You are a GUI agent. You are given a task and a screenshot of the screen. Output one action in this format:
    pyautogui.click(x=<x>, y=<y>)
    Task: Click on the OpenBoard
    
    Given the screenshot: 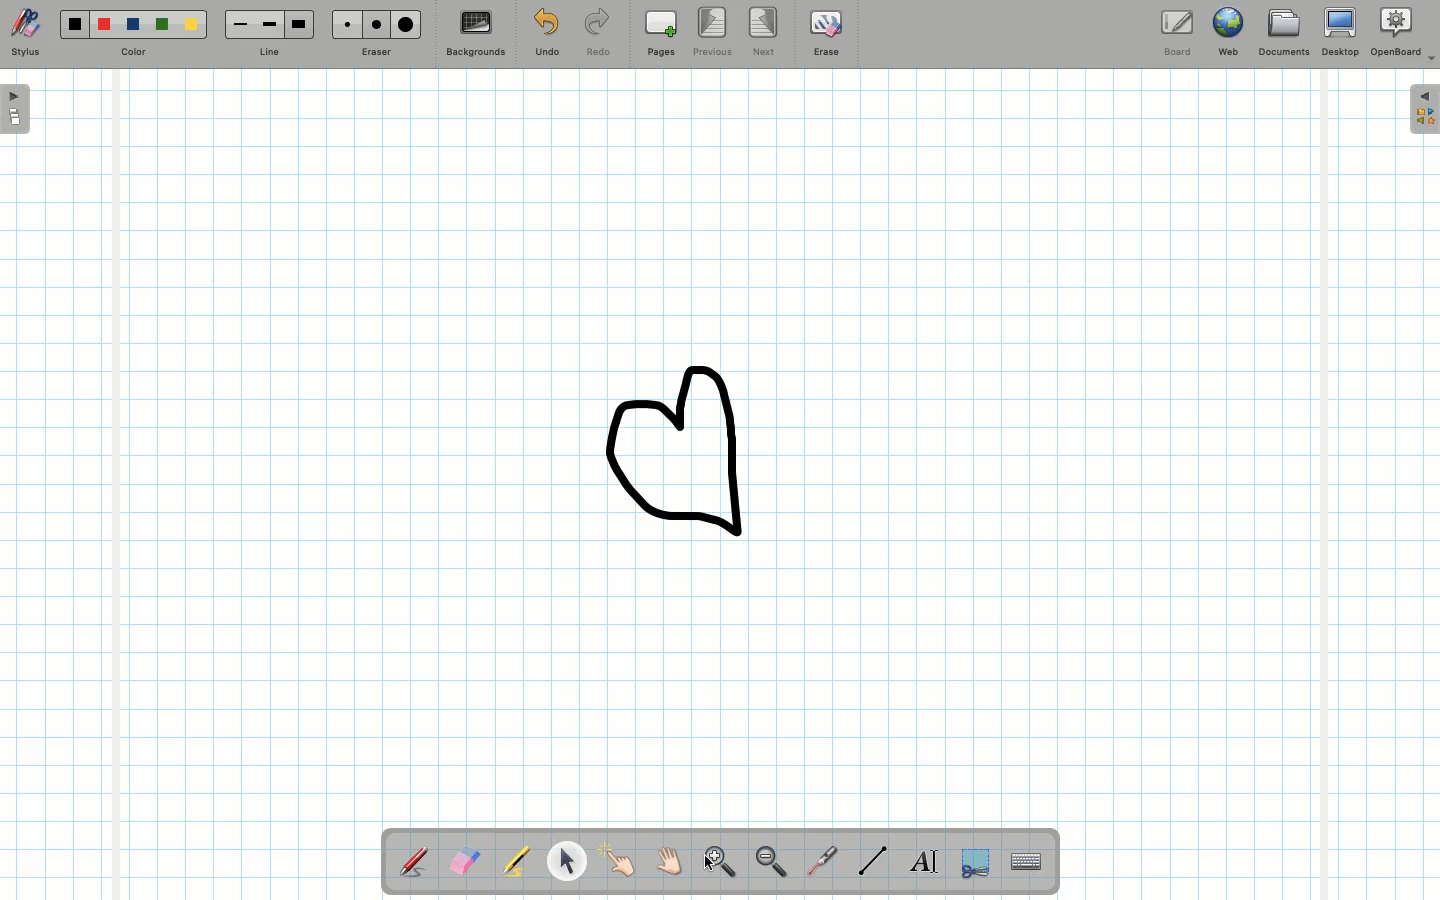 What is the action you would take?
    pyautogui.click(x=1403, y=35)
    